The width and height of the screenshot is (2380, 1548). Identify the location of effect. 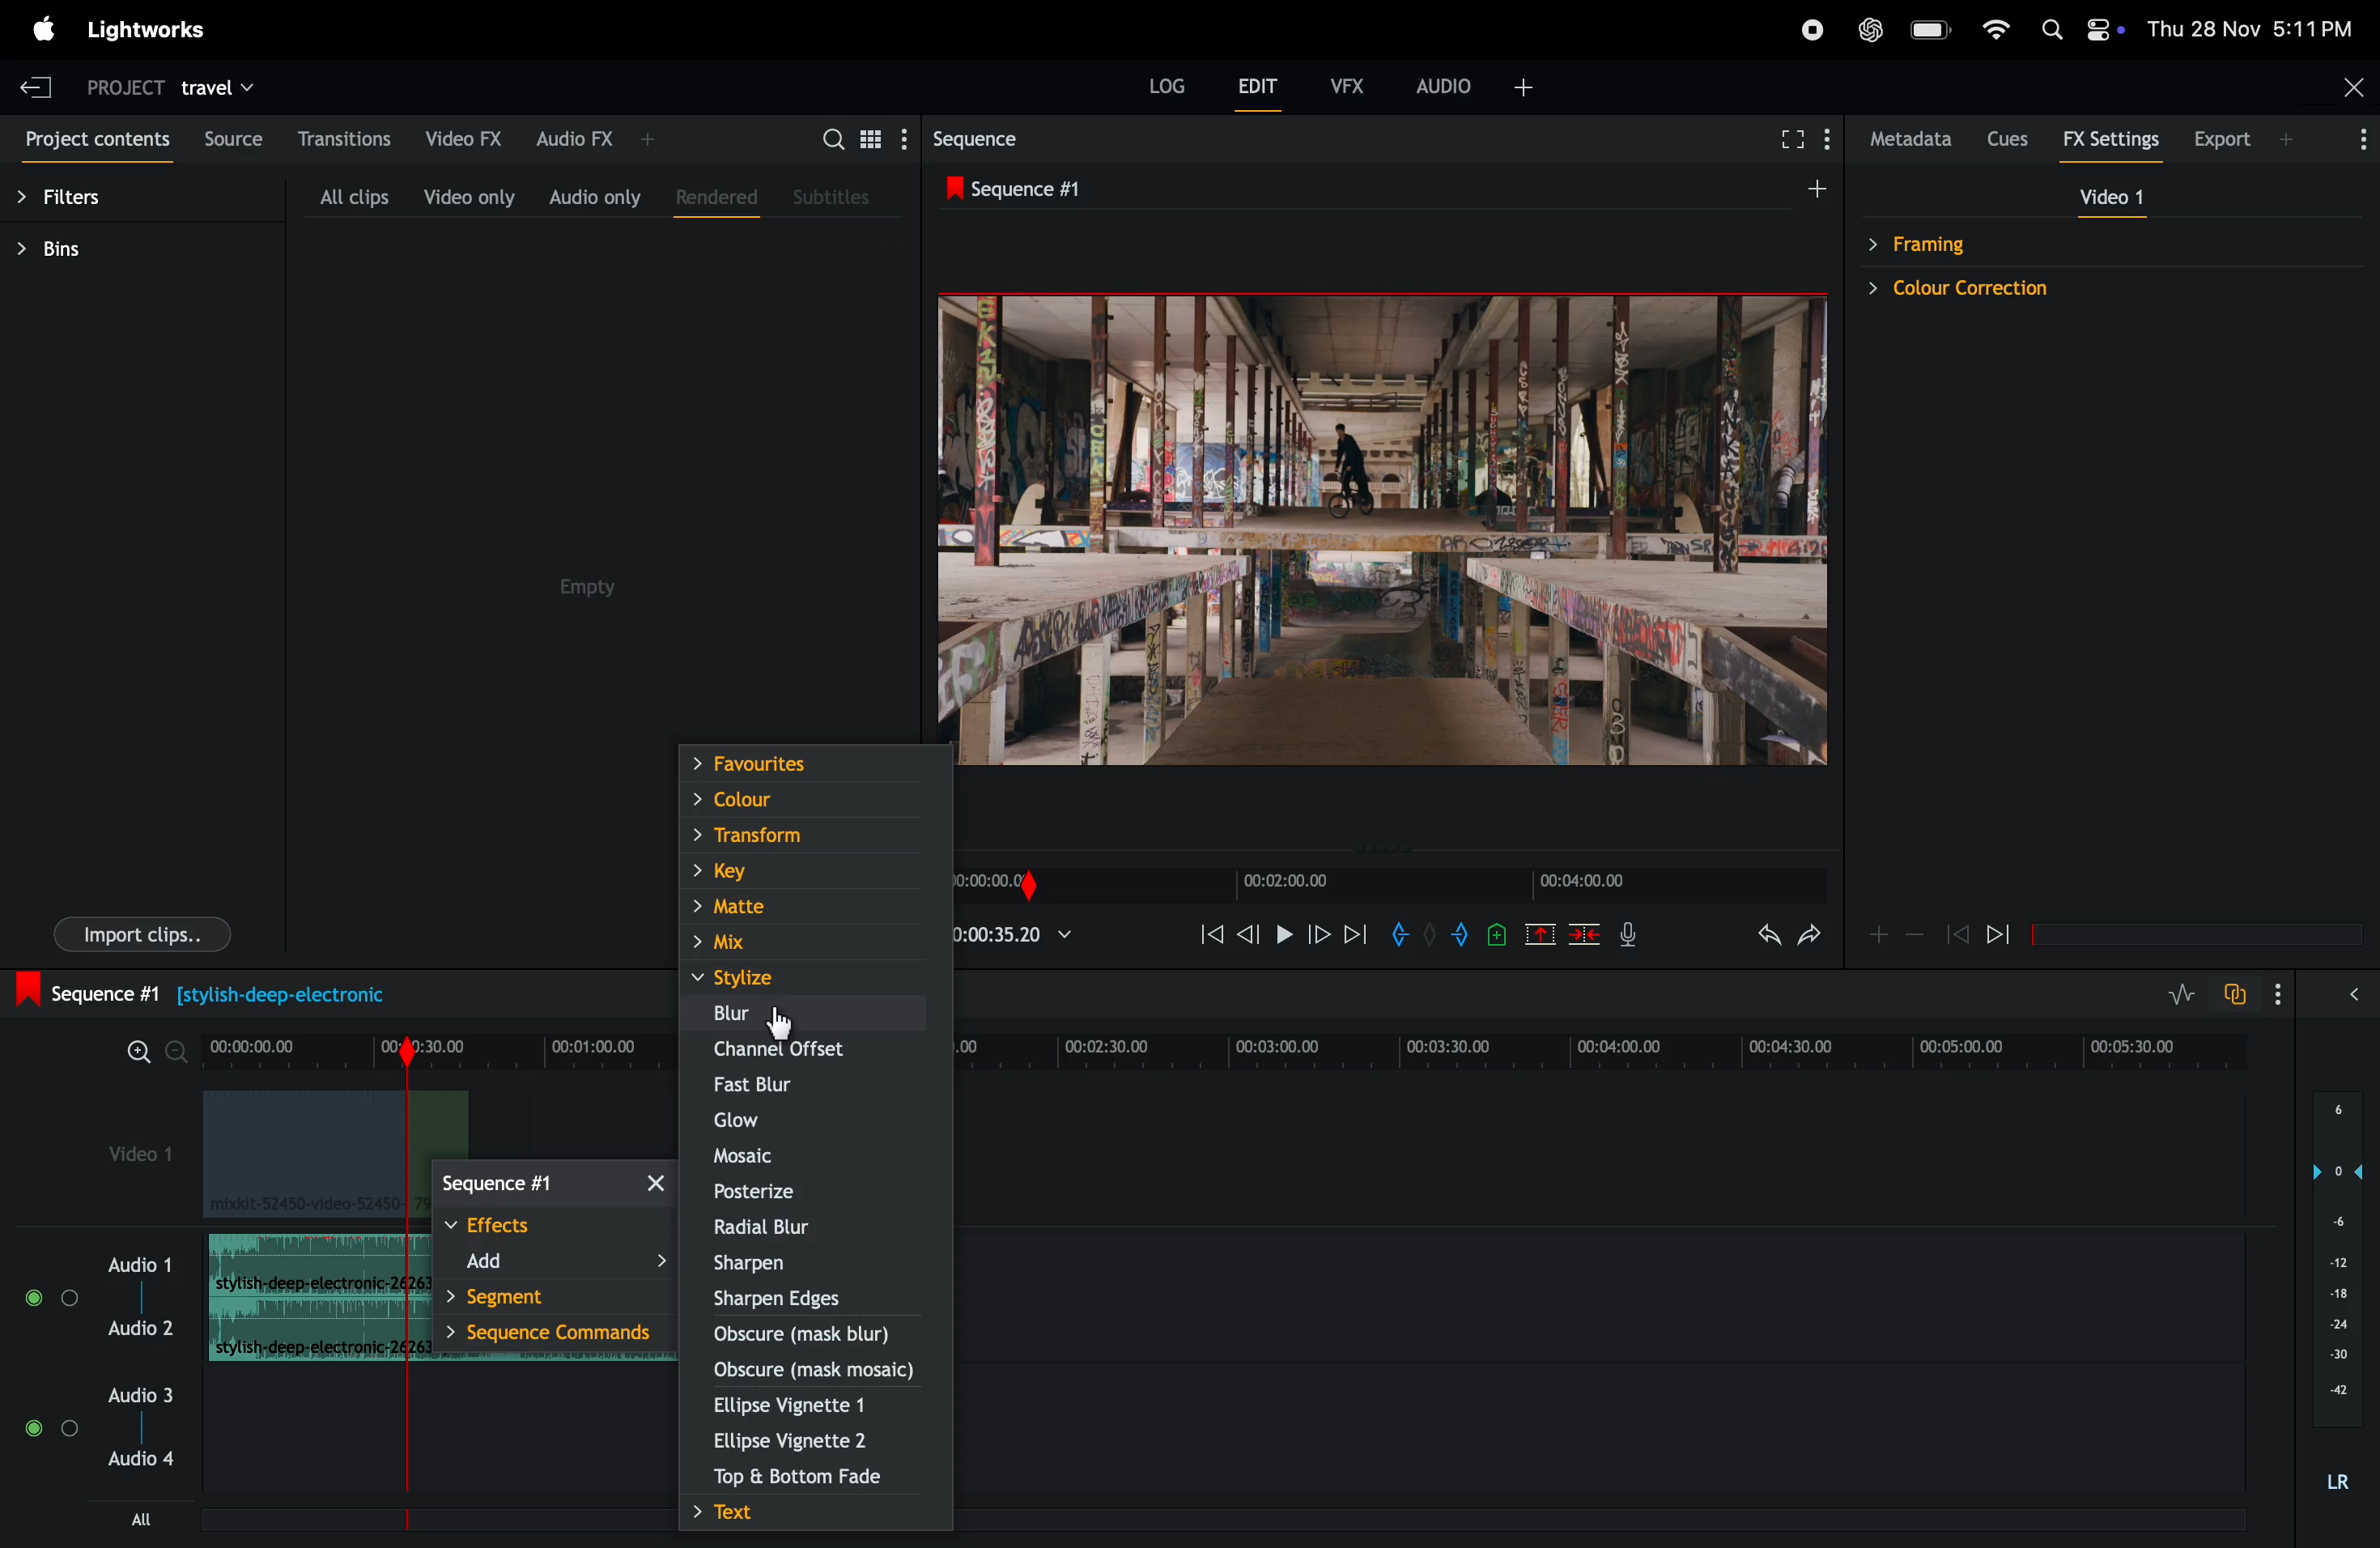
(554, 1227).